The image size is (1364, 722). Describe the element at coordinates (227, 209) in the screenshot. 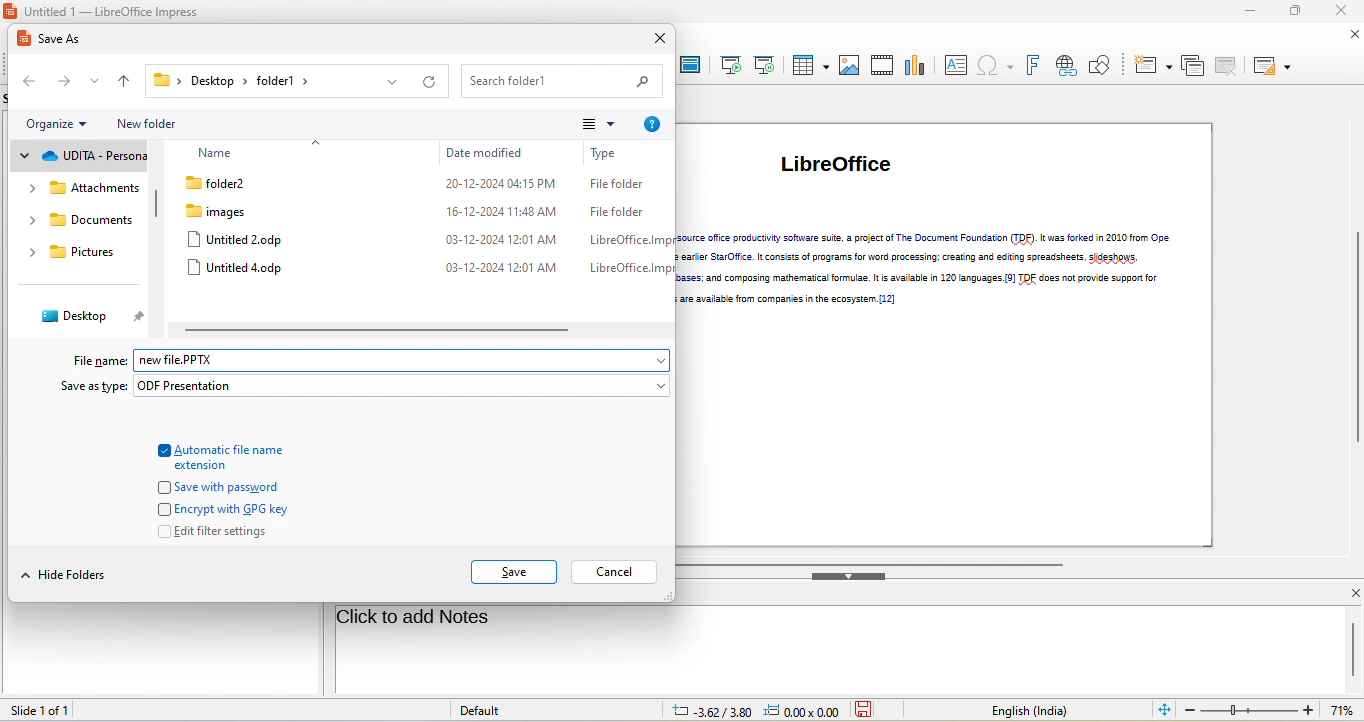

I see `images` at that location.